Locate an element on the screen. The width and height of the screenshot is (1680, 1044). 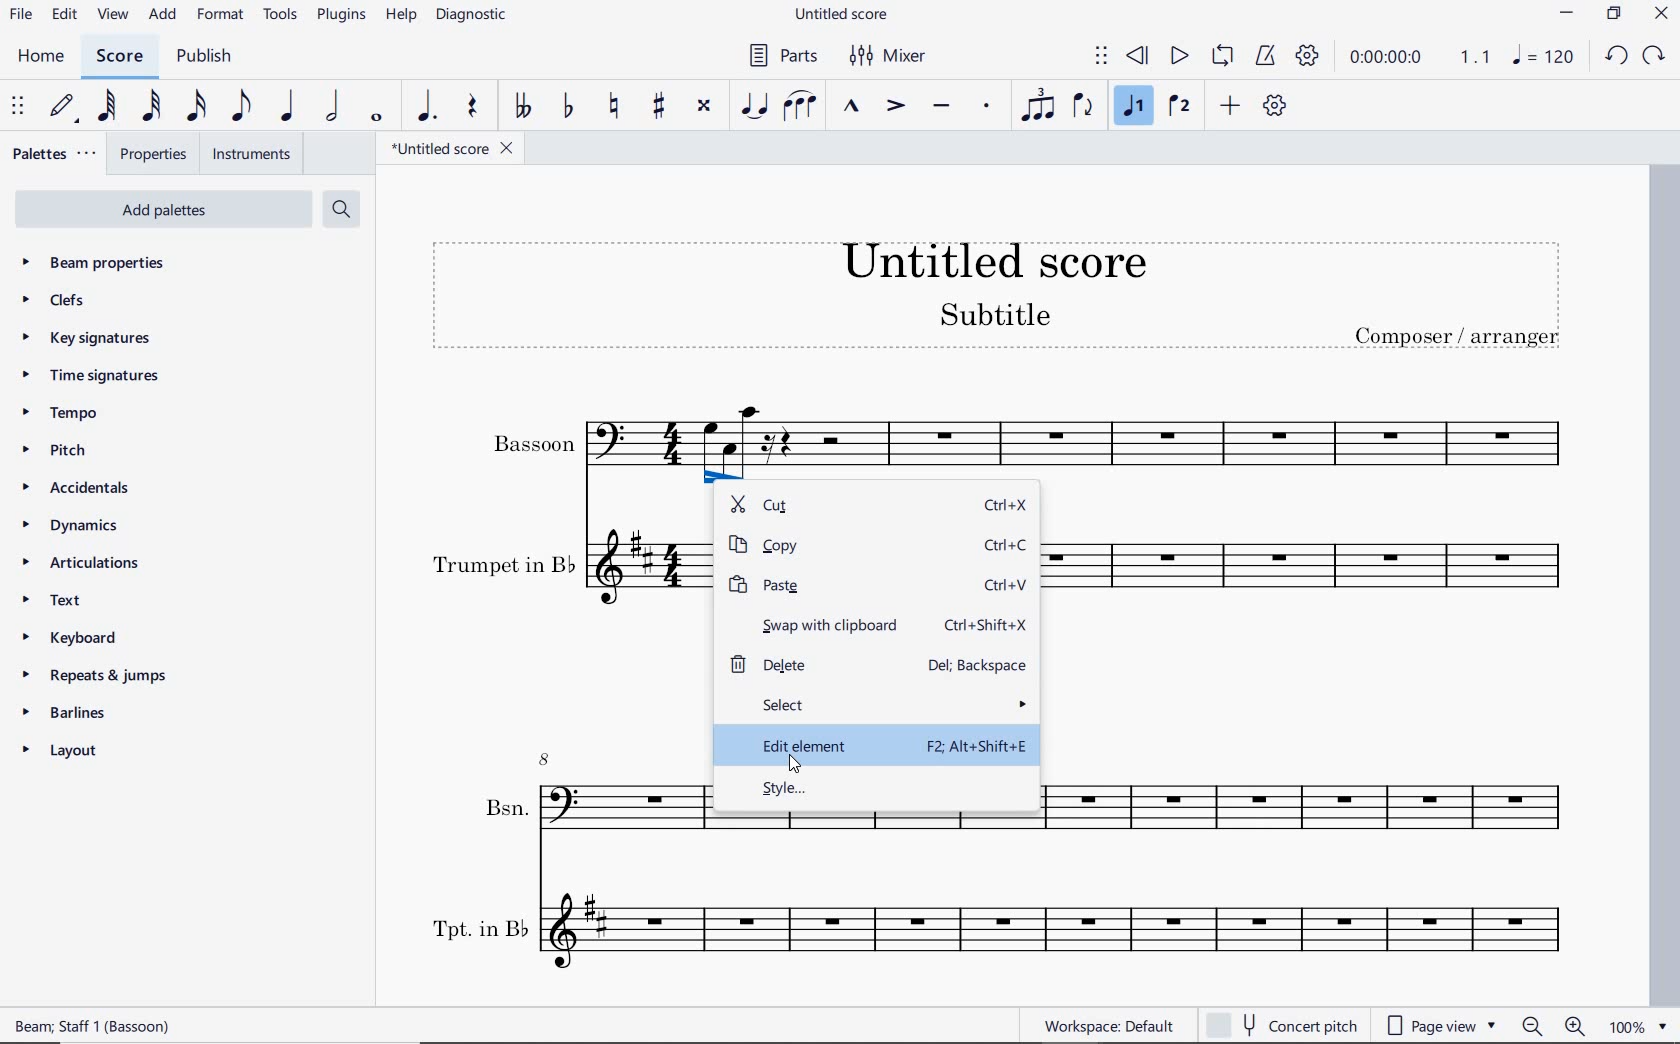
toggle double-flat is located at coordinates (523, 107).